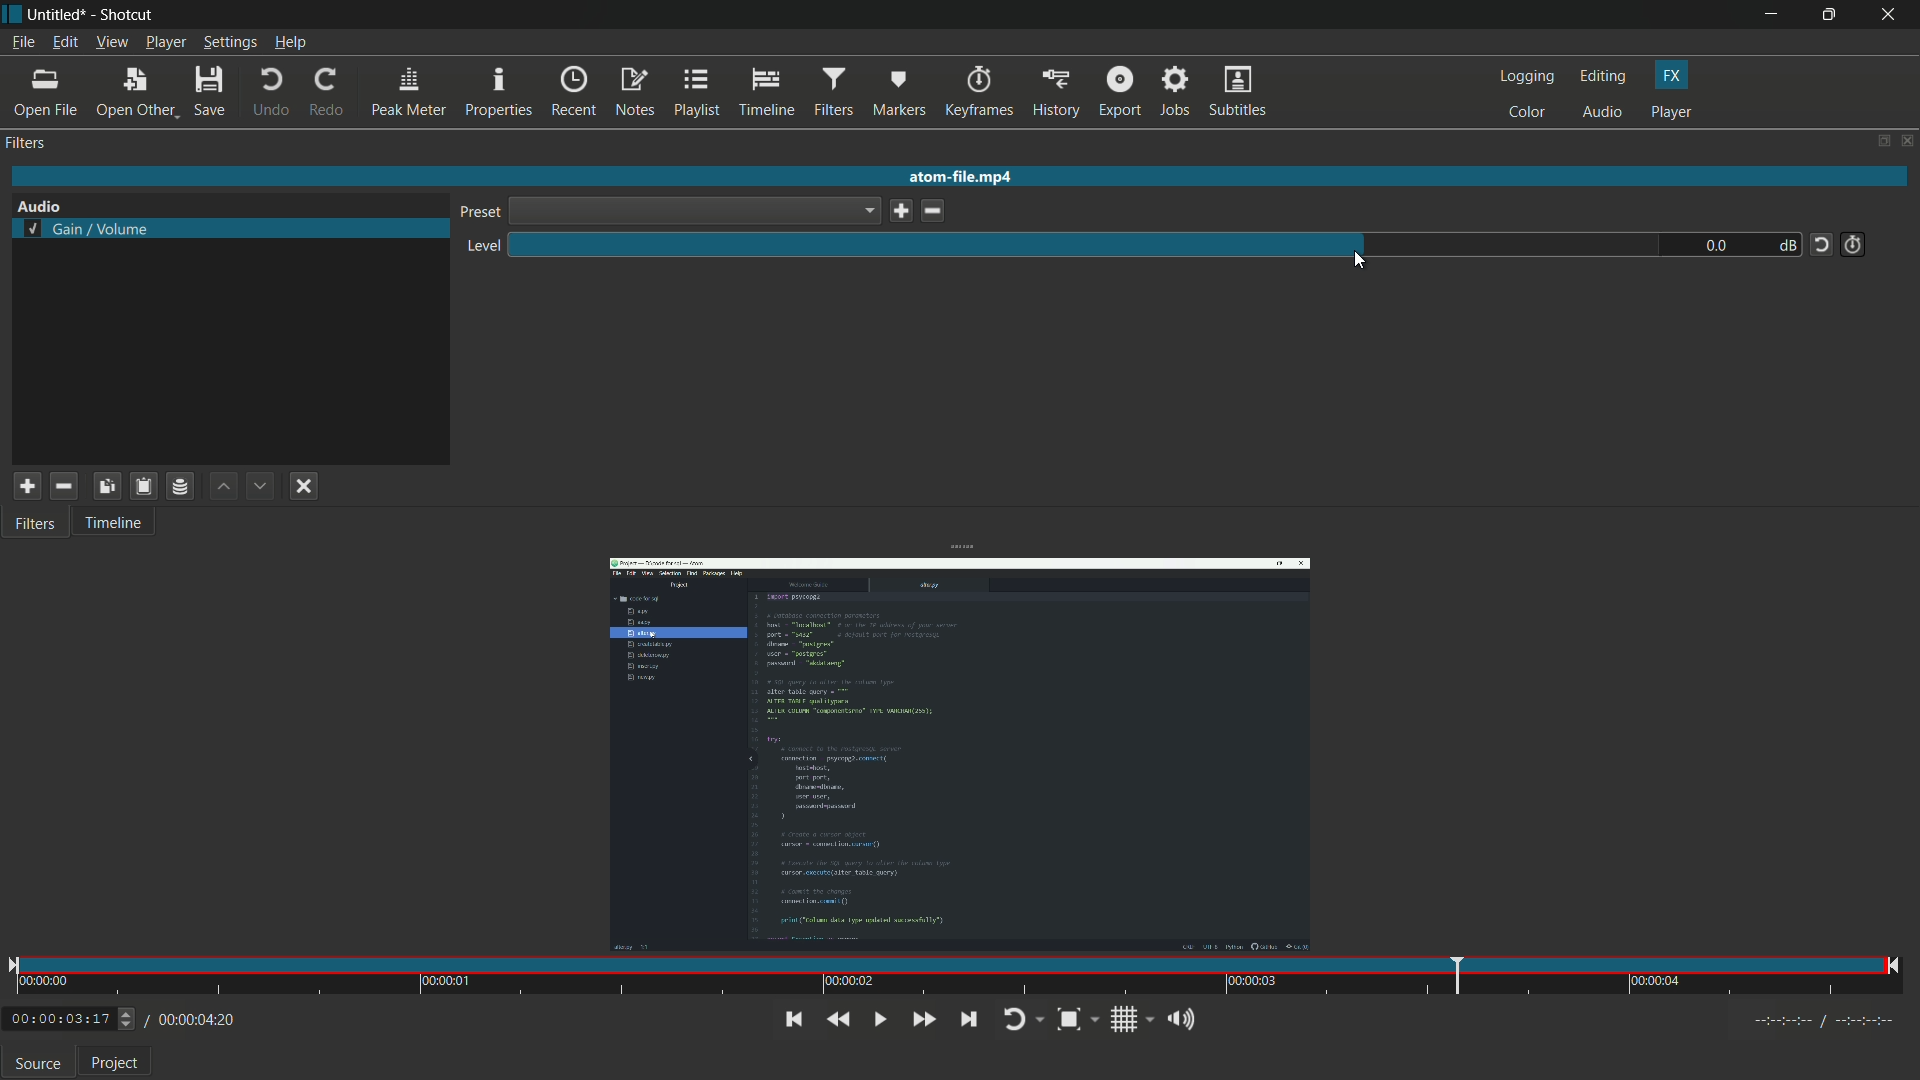  Describe the element at coordinates (574, 93) in the screenshot. I see `recent` at that location.